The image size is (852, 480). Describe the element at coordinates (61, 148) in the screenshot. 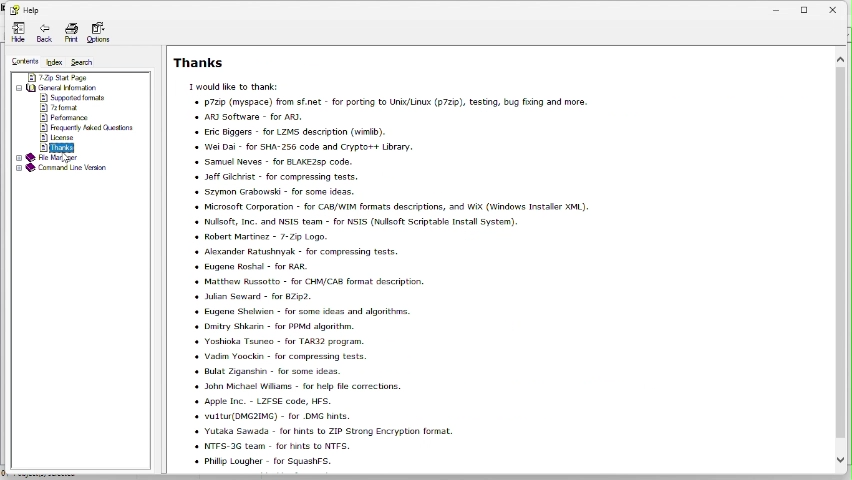

I see `thanks` at that location.